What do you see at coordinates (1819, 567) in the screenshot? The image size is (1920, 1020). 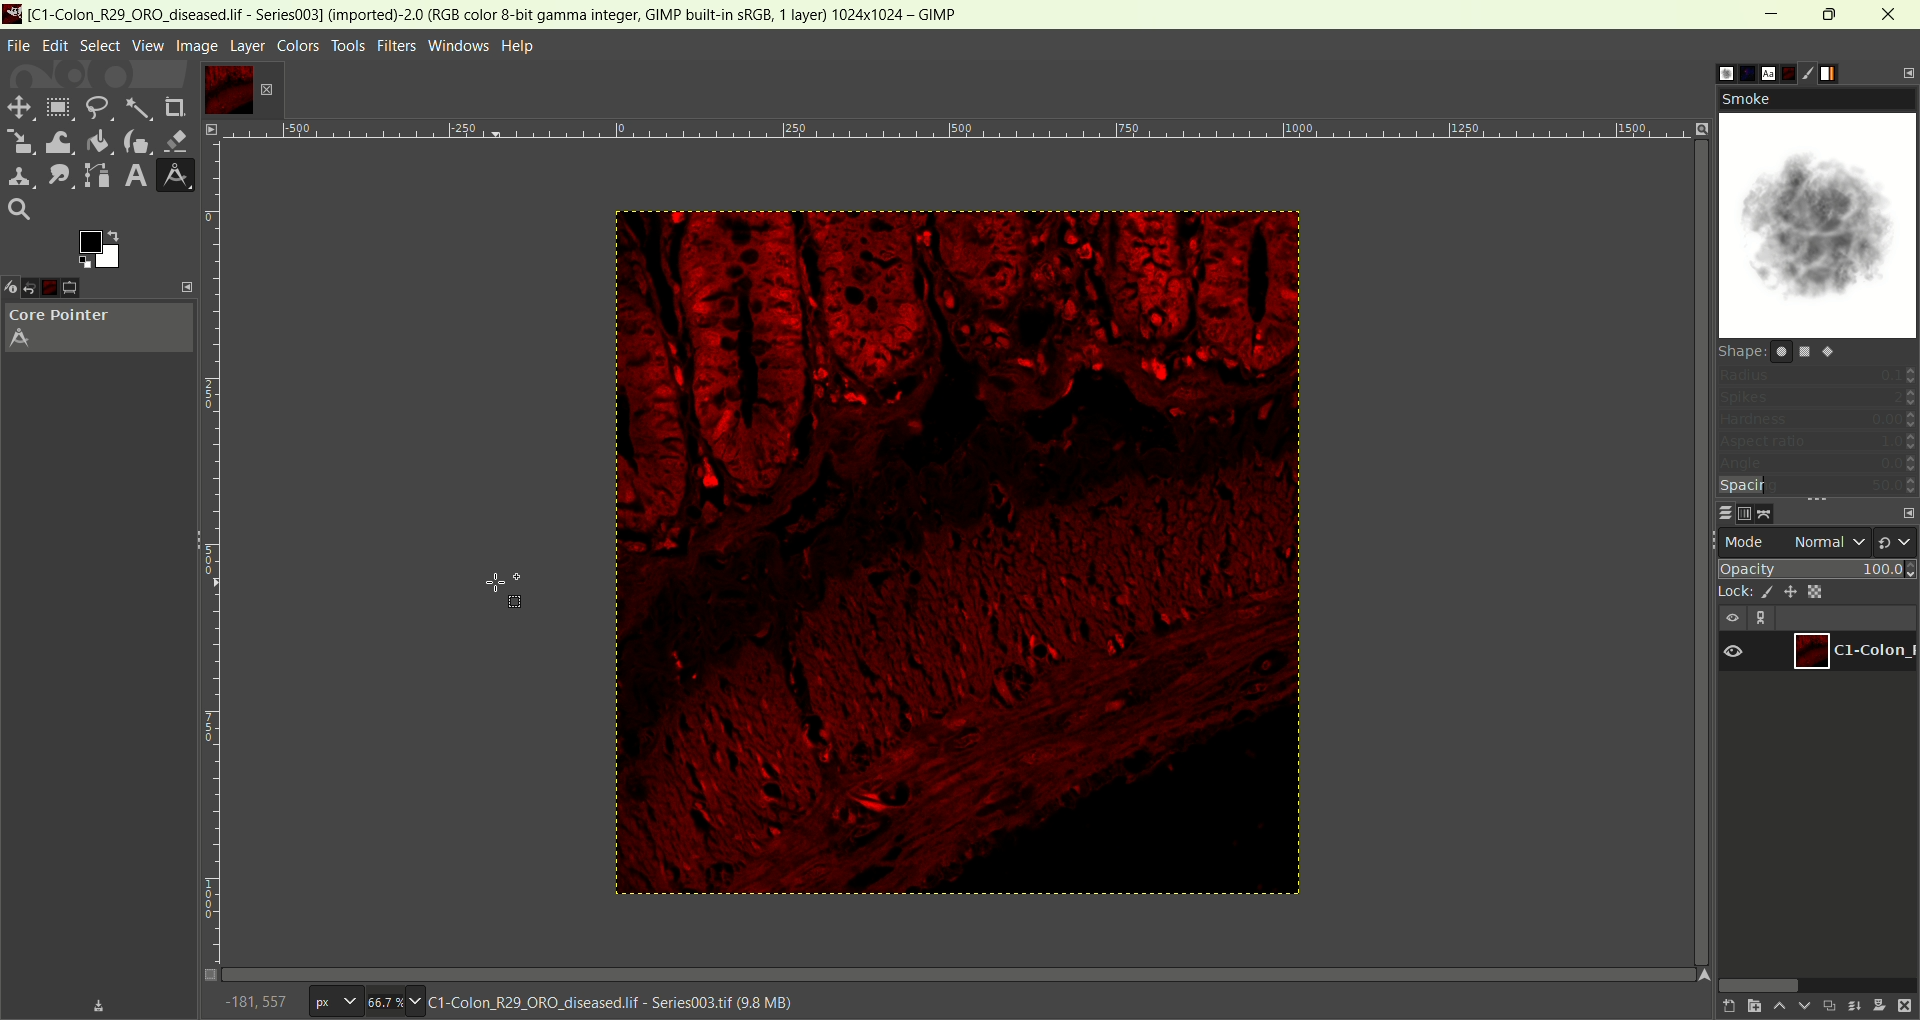 I see `opacity` at bounding box center [1819, 567].